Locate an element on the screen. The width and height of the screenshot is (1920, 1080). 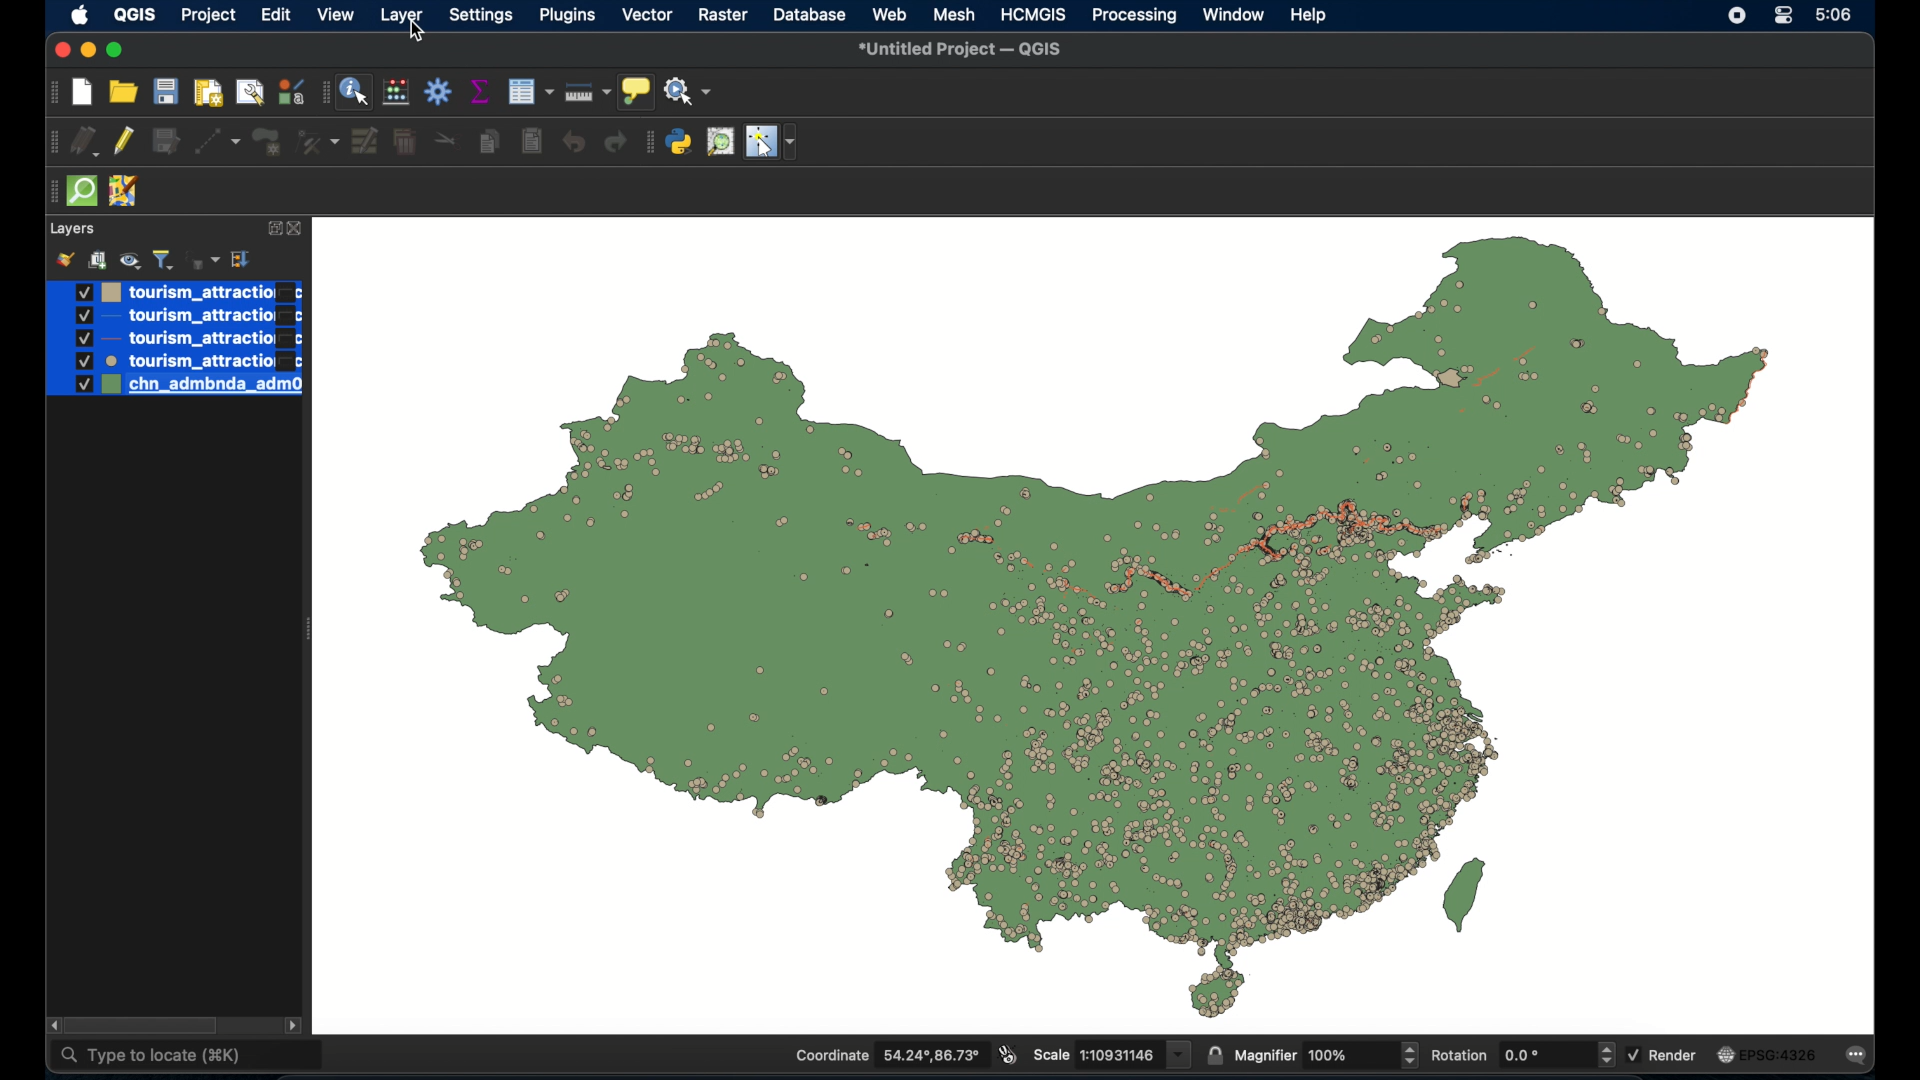
expand is located at coordinates (272, 229).